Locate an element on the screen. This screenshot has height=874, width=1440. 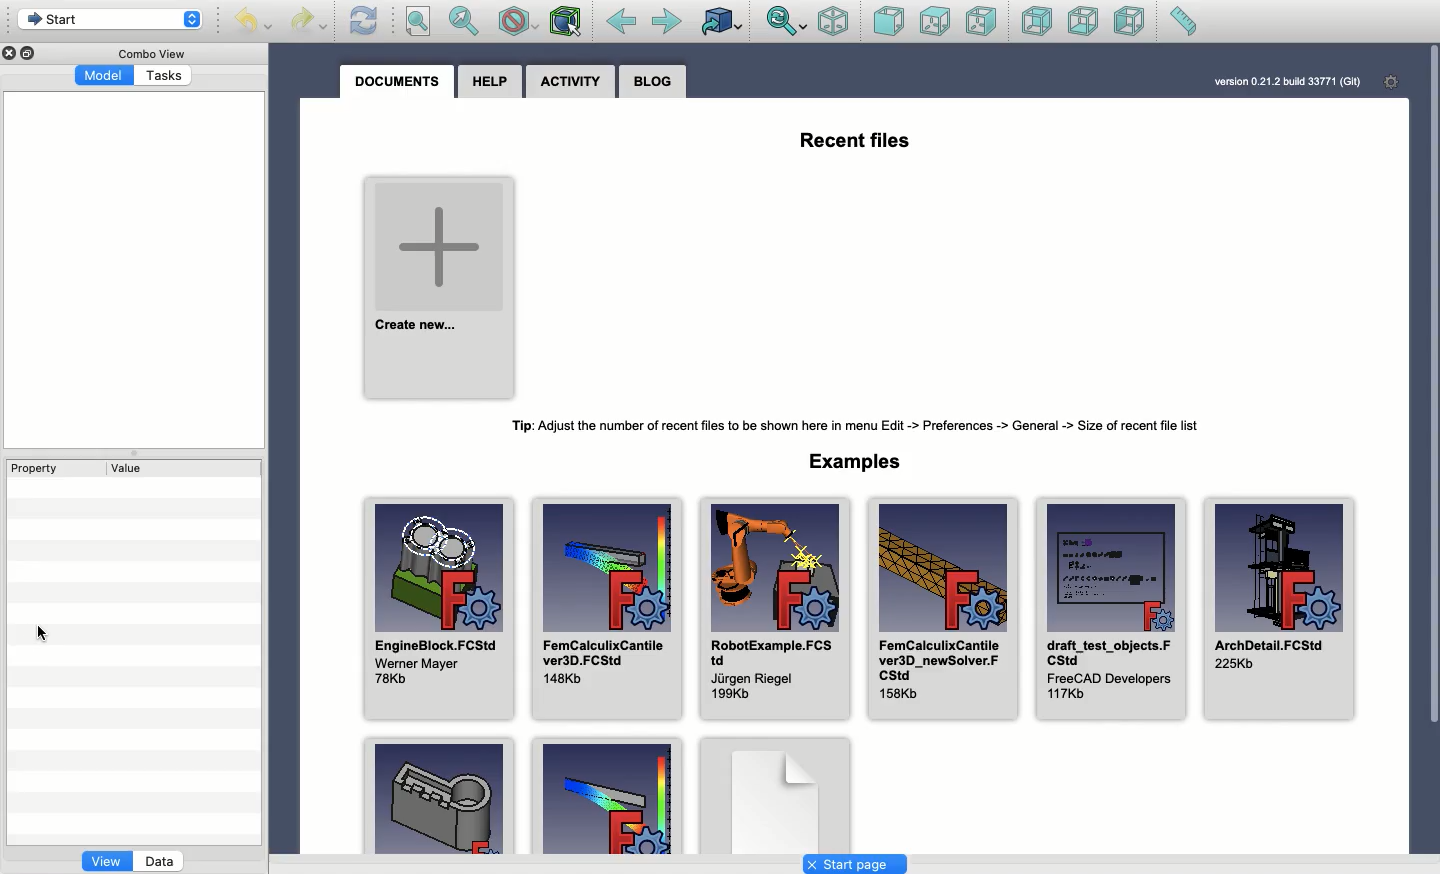
Create new is located at coordinates (442, 289).